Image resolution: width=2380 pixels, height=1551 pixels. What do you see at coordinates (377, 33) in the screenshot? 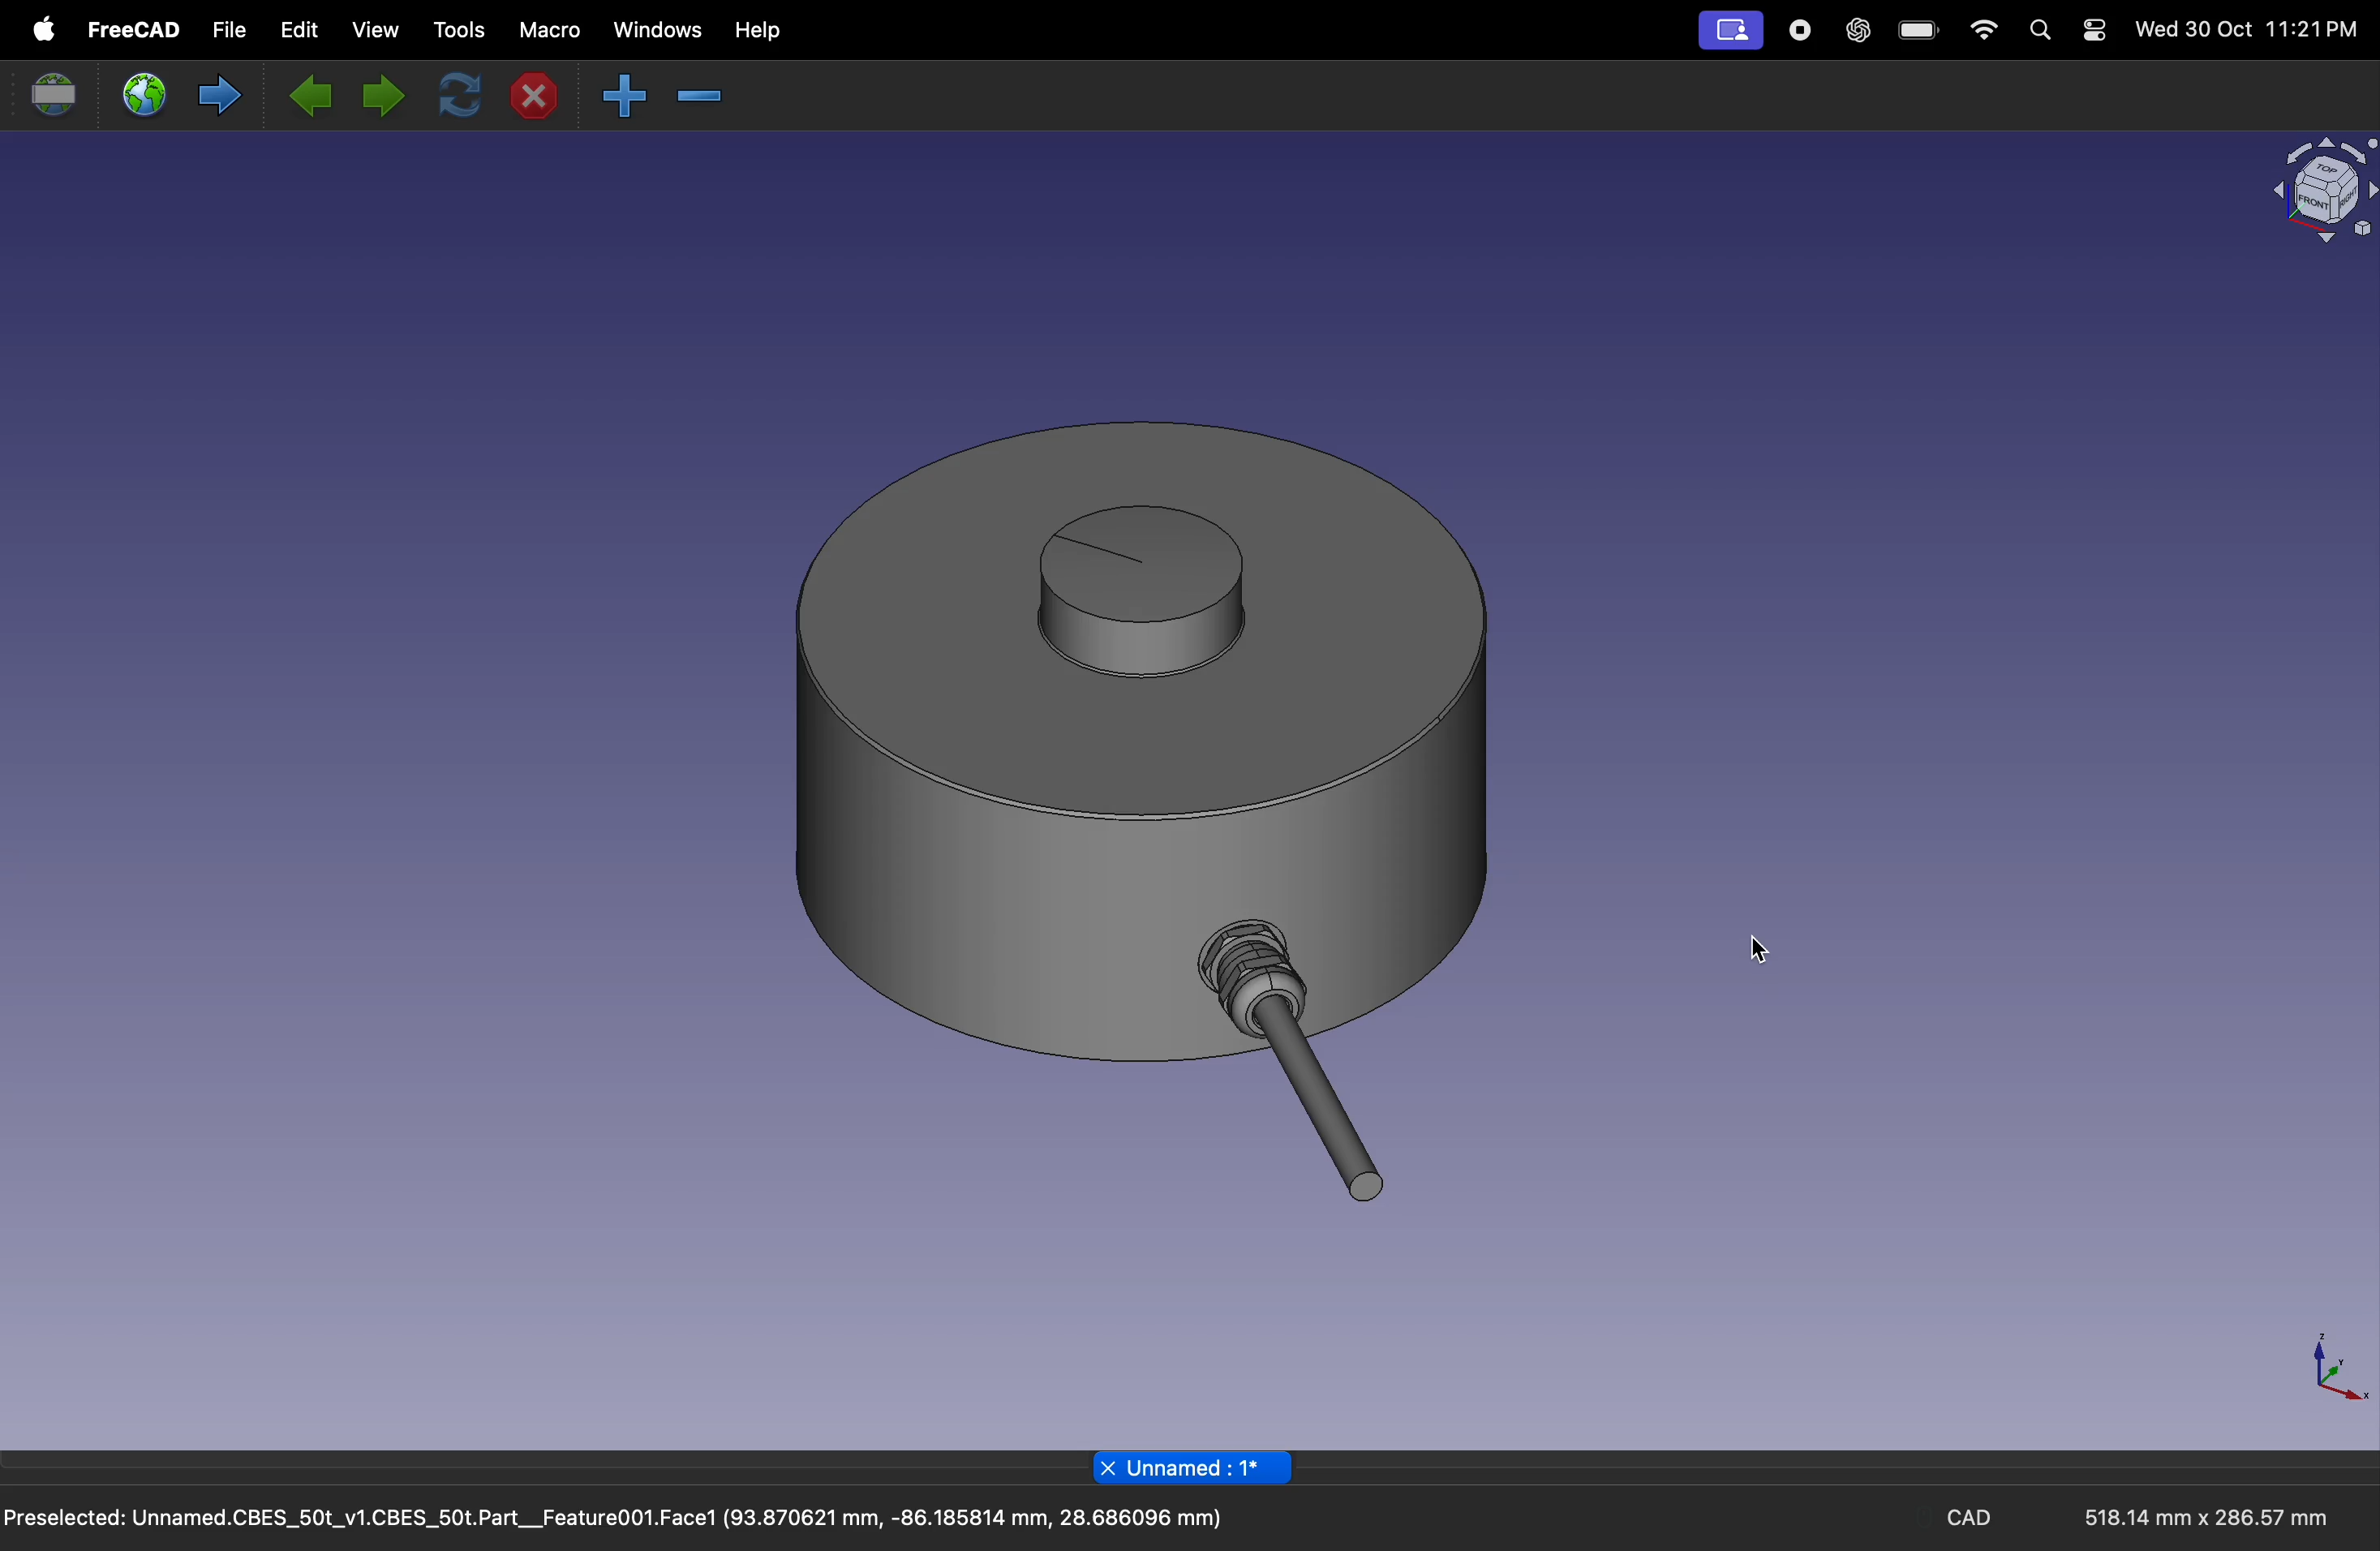
I see `view` at bounding box center [377, 33].